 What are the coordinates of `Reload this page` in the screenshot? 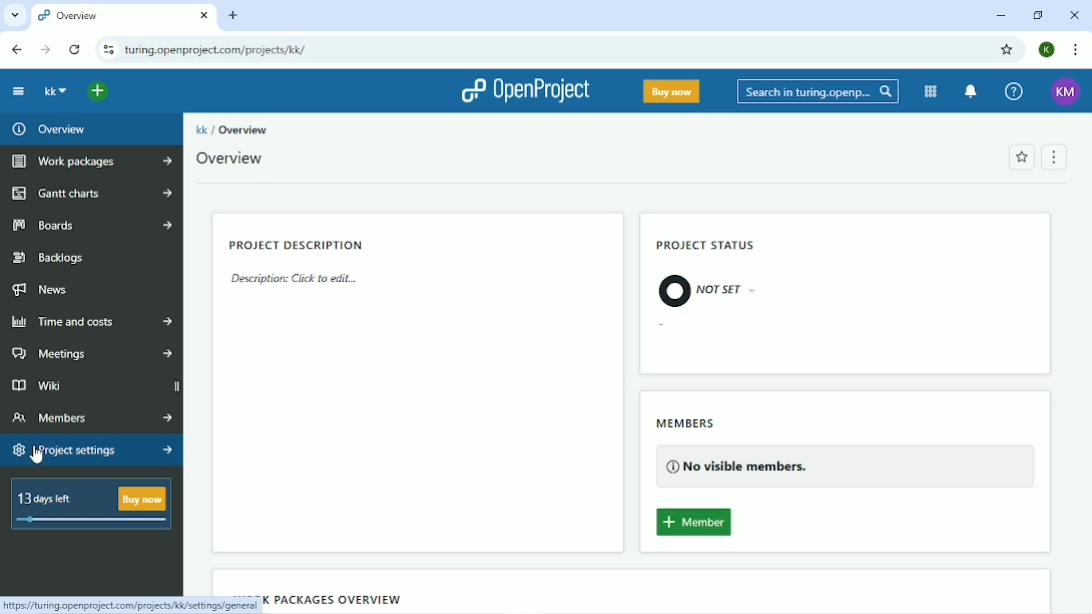 It's located at (74, 49).